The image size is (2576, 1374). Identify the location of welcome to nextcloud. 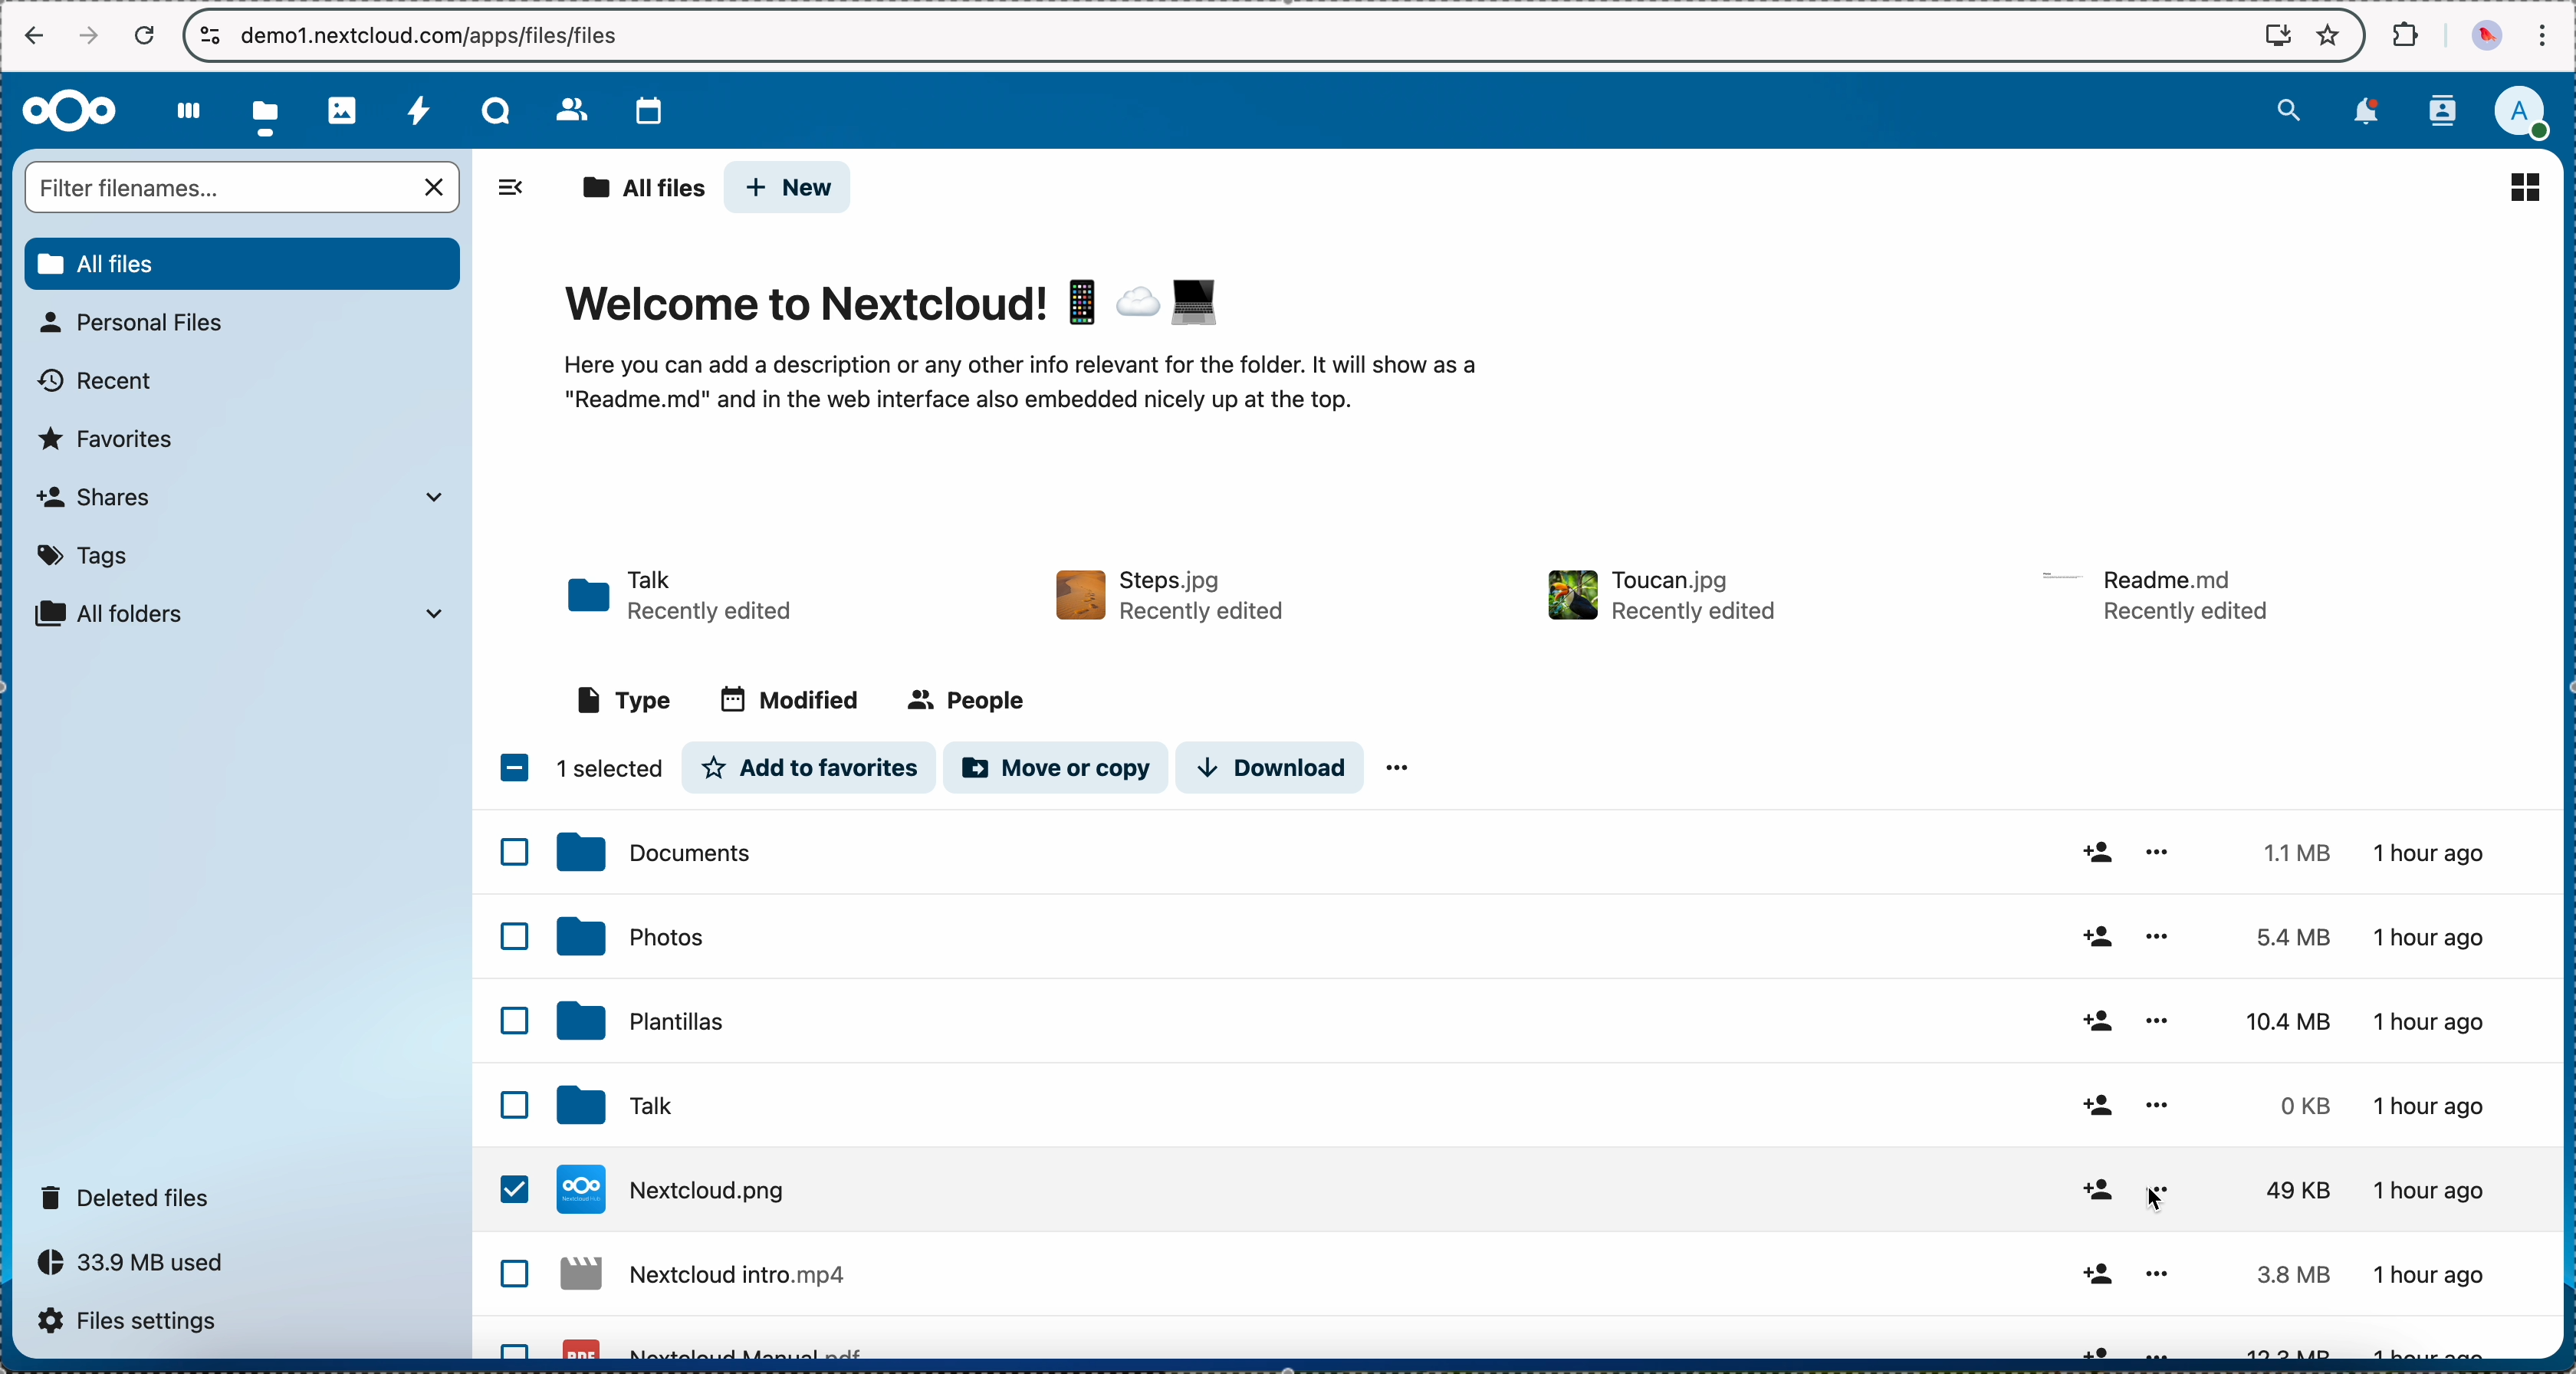
(1040, 347).